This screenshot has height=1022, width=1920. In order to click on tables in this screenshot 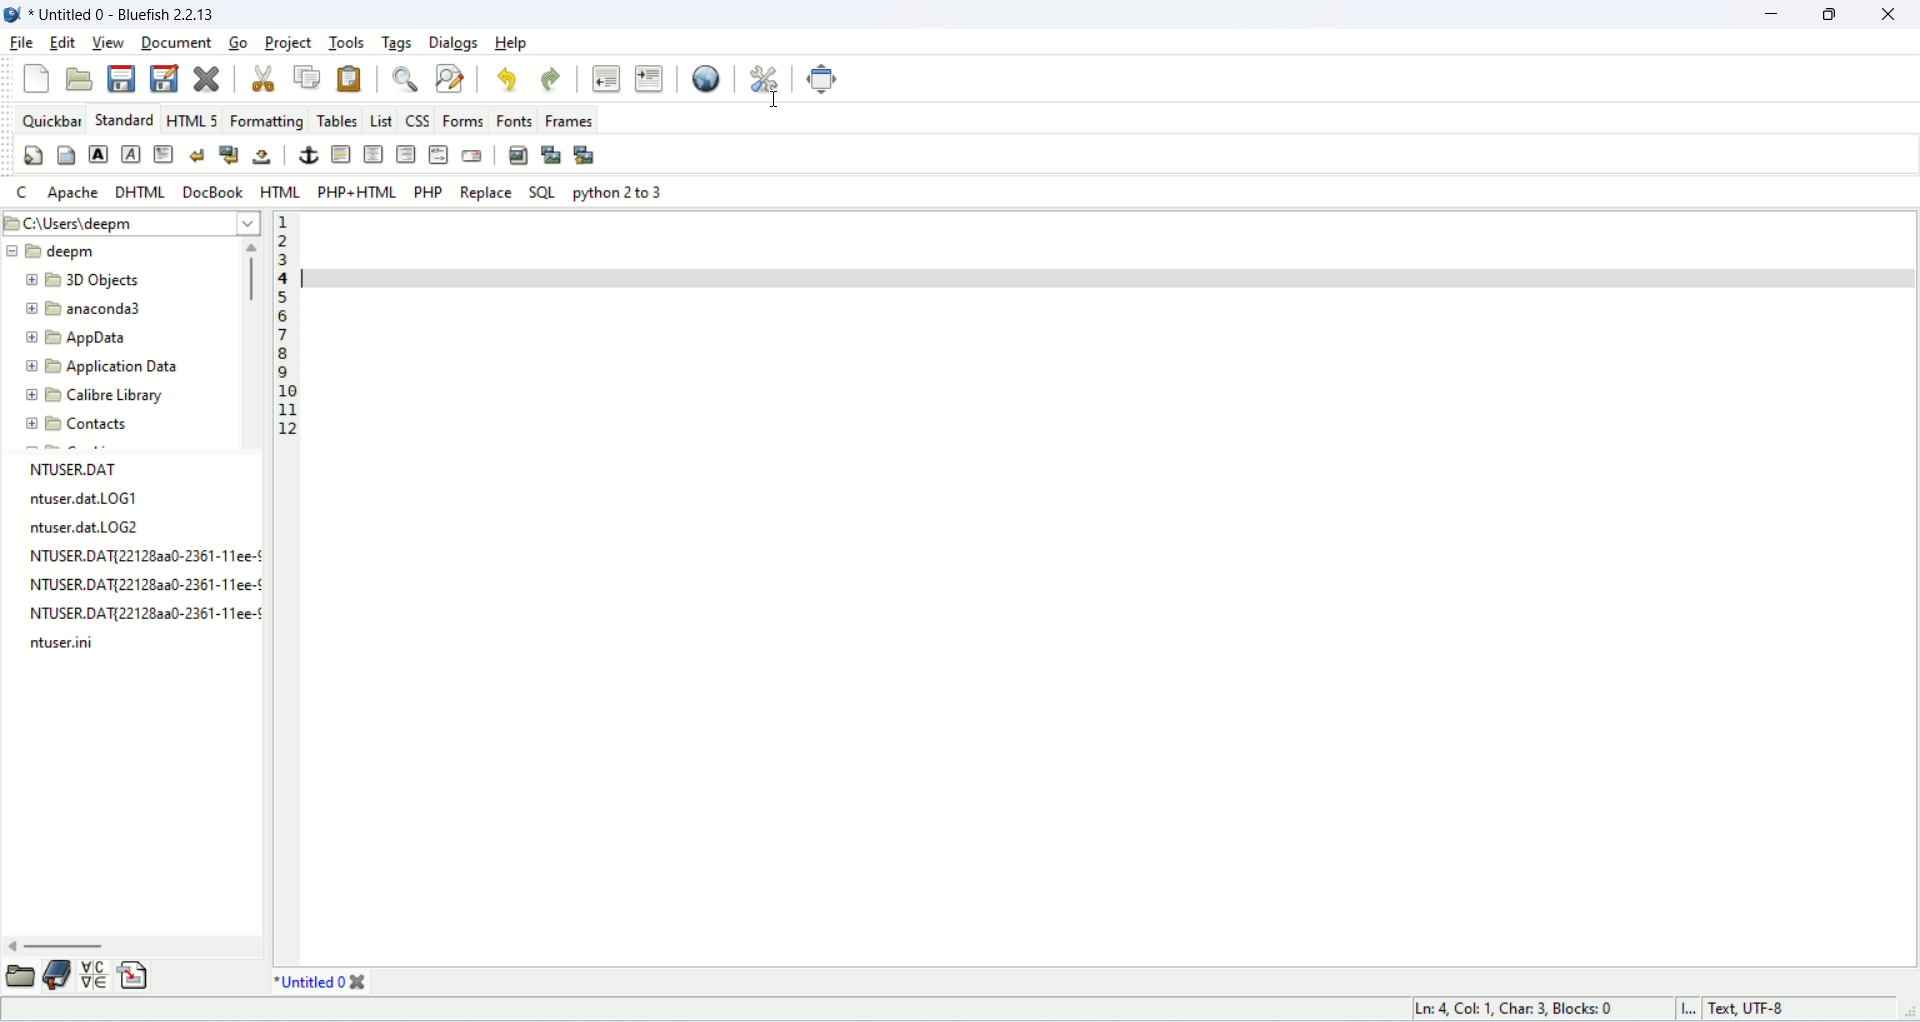, I will do `click(338, 120)`.